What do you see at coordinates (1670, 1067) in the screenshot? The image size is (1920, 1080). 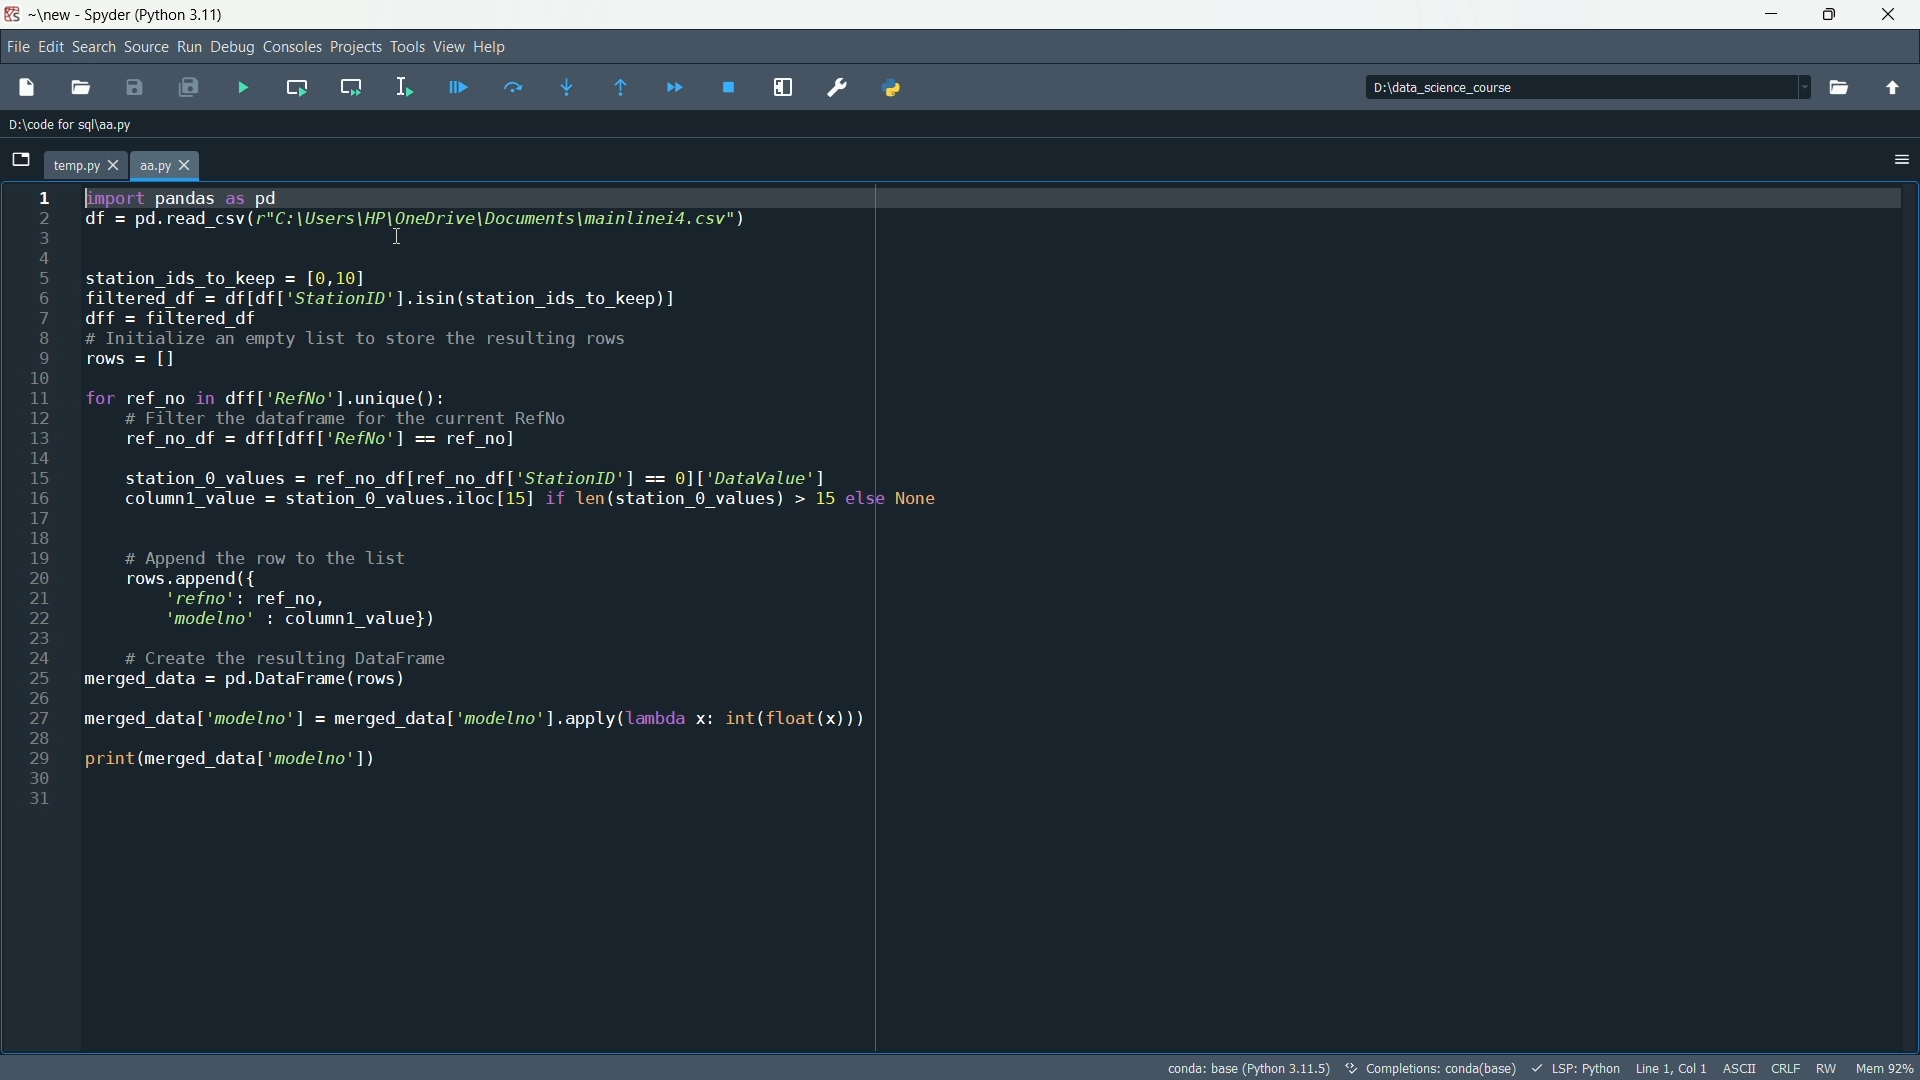 I see `cursor position` at bounding box center [1670, 1067].